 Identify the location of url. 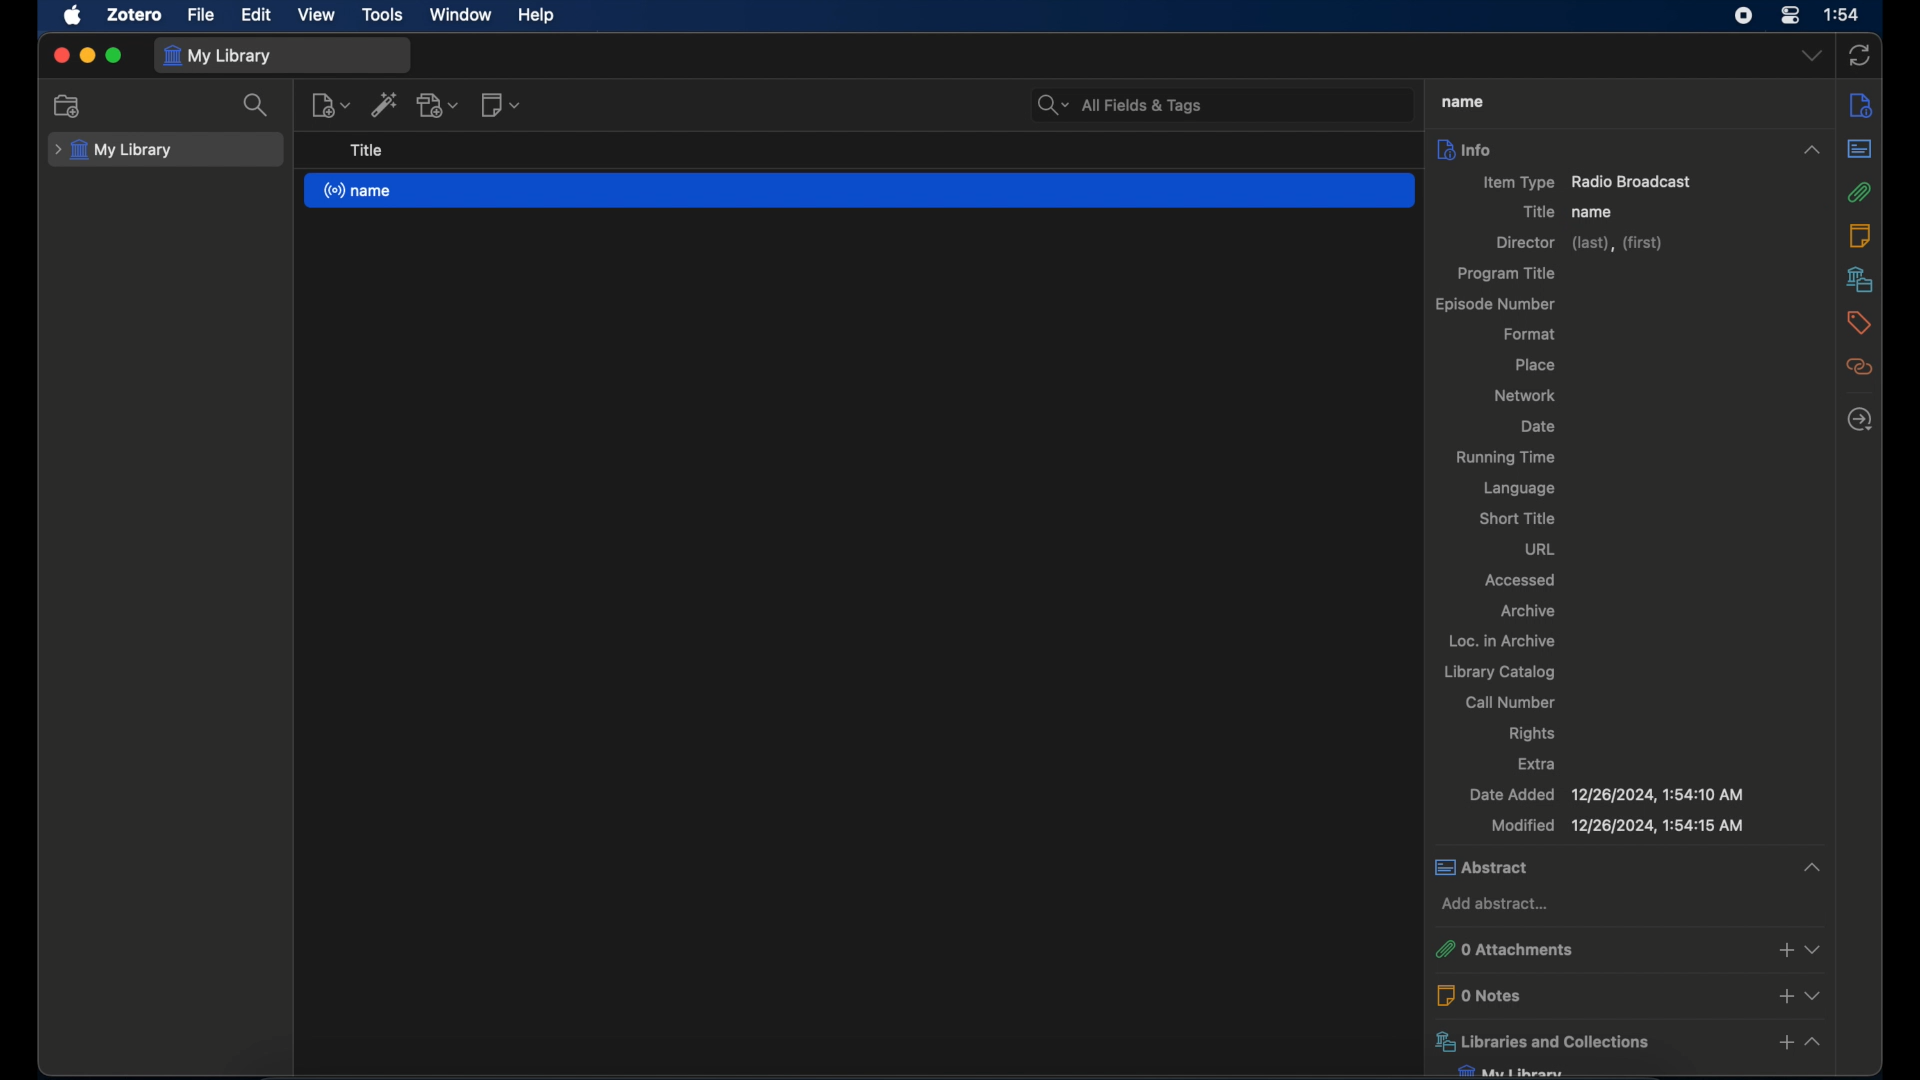
(1541, 548).